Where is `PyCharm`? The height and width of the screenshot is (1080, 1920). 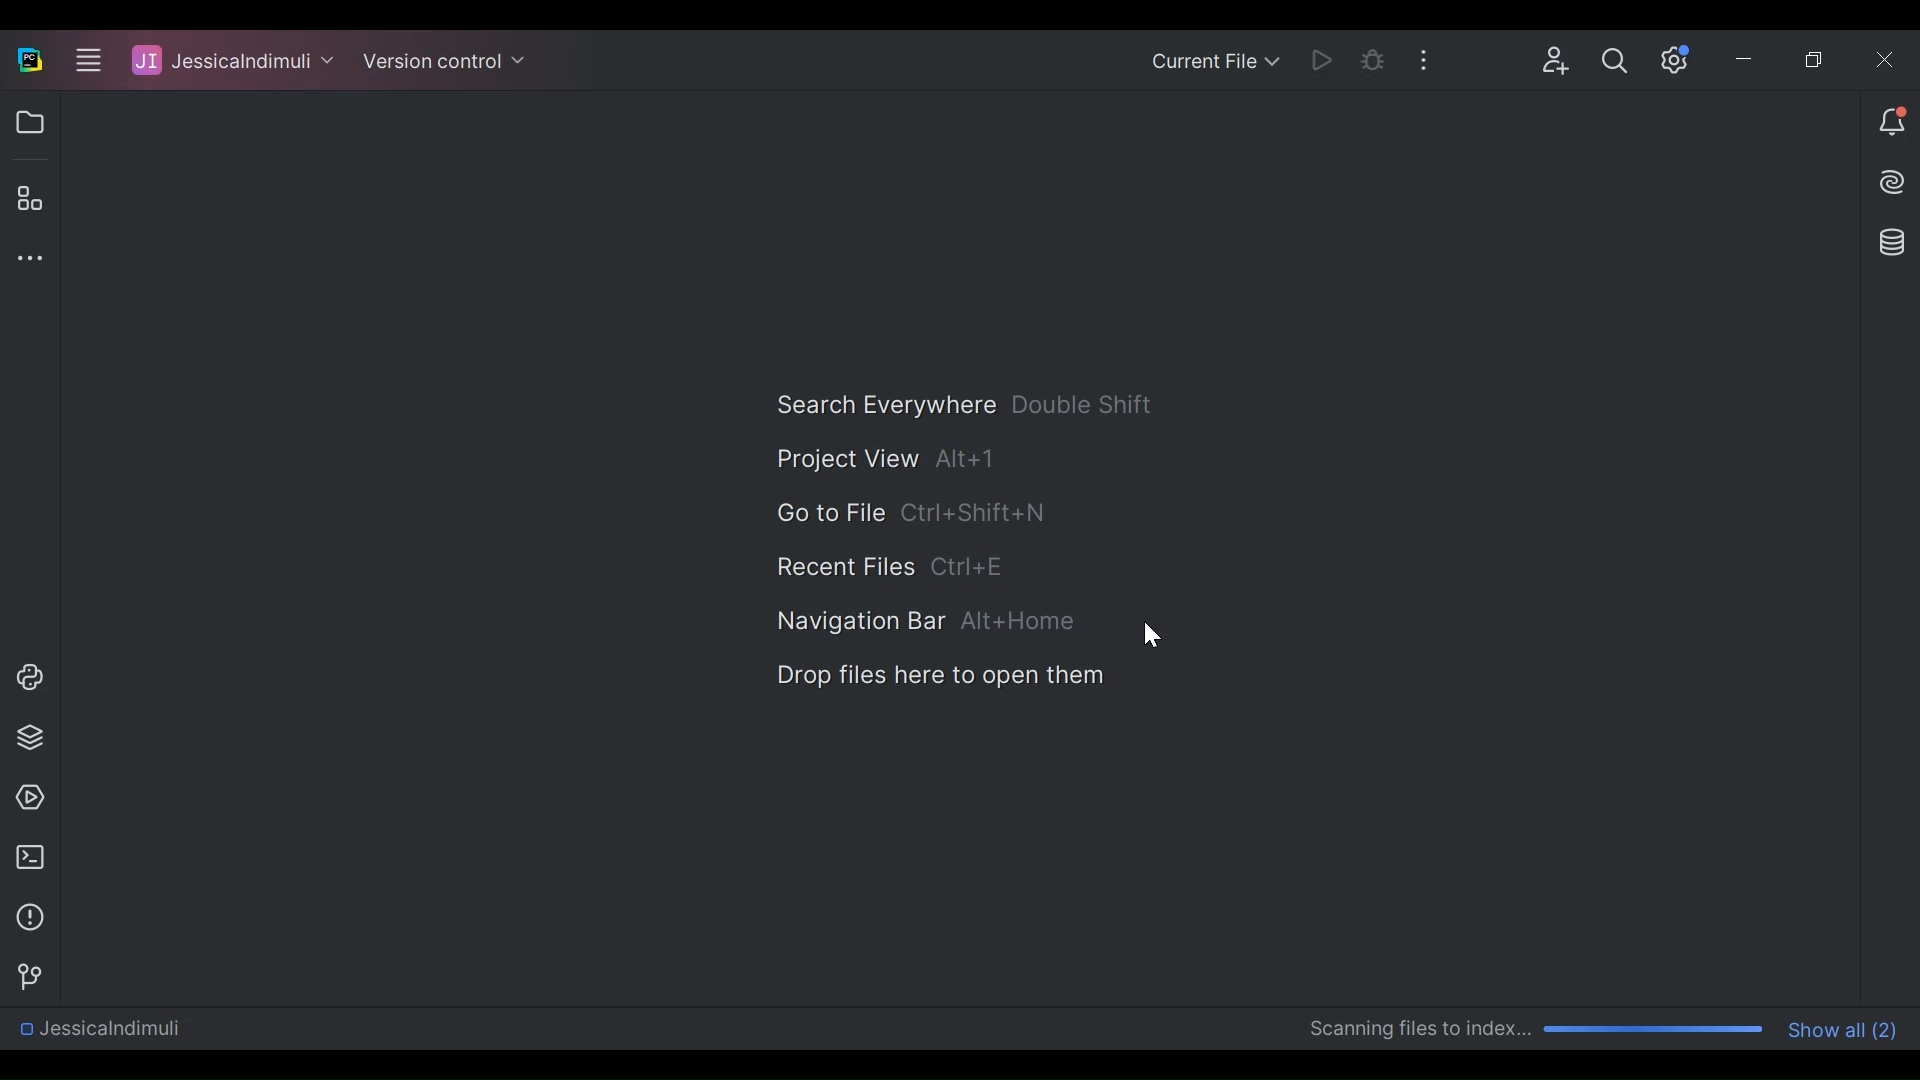
PyCharm is located at coordinates (29, 59).